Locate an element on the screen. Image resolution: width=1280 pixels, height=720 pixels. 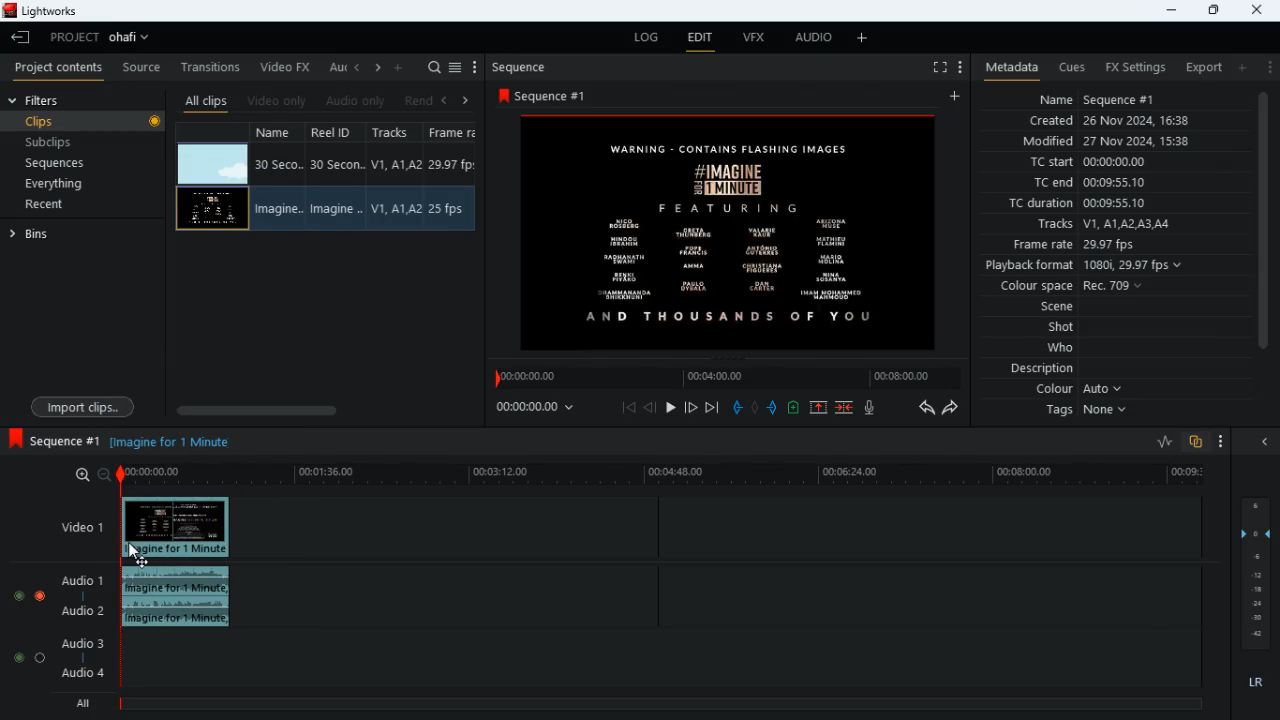
export is located at coordinates (1205, 67).